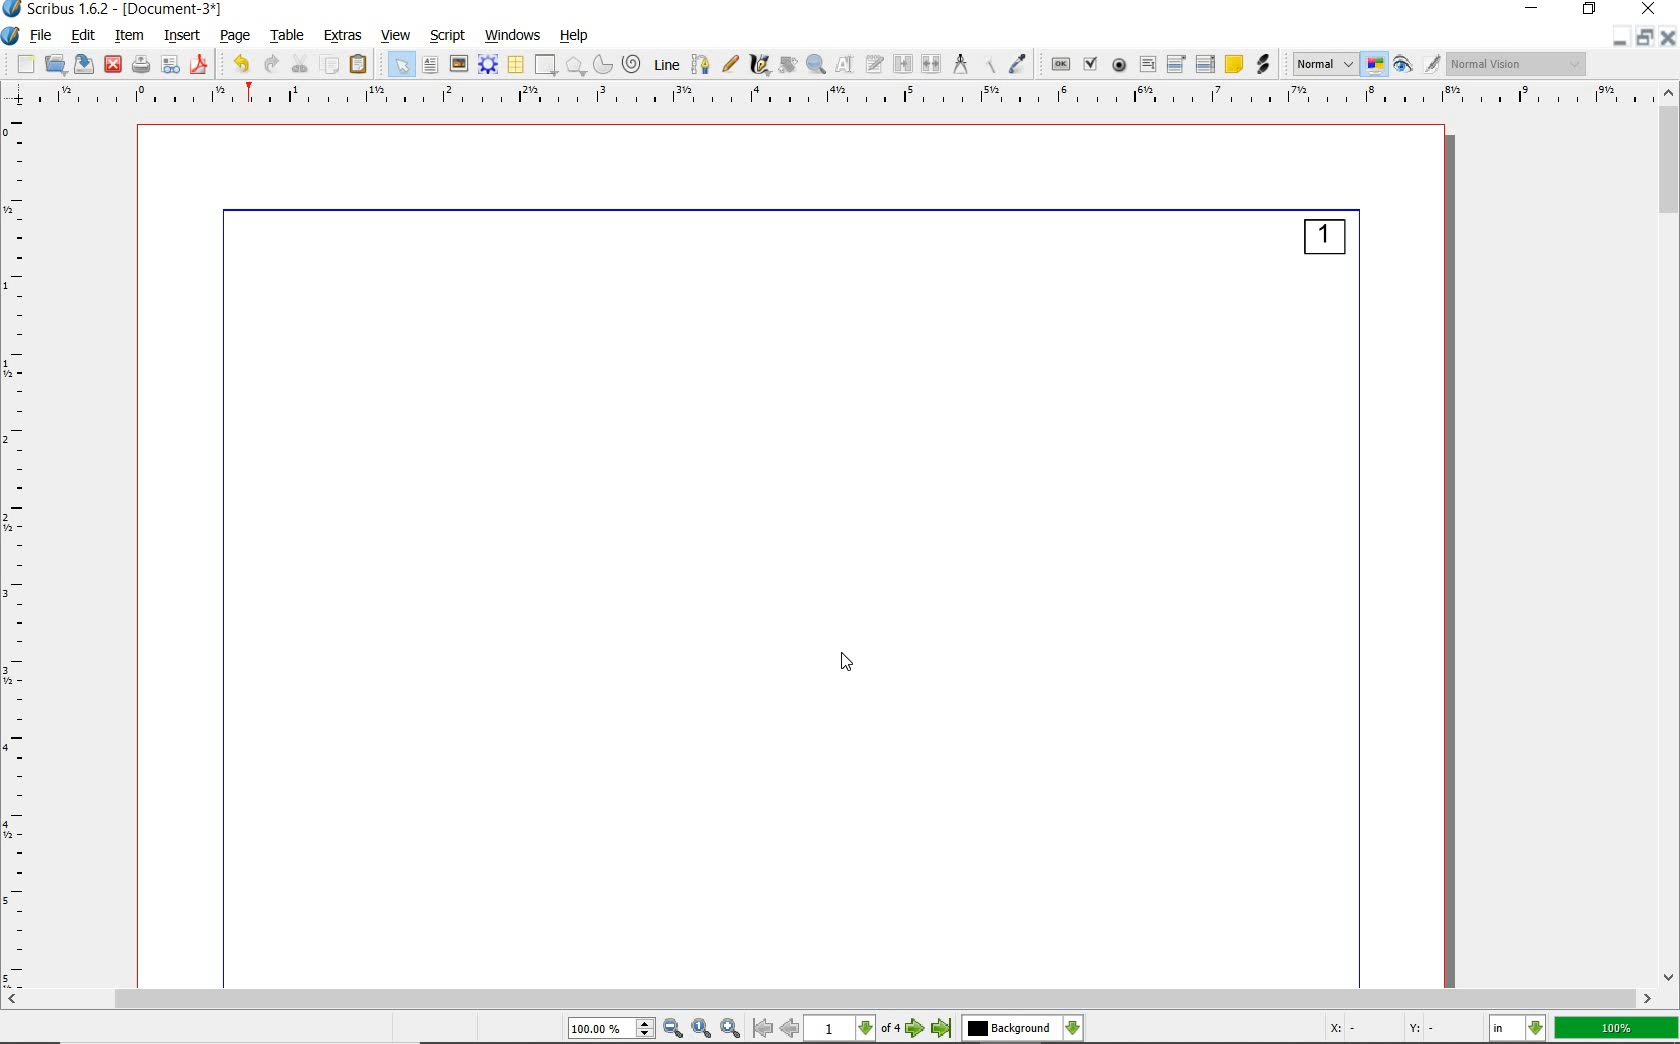 The height and width of the screenshot is (1044, 1680). I want to click on page numbering added, so click(1321, 241).